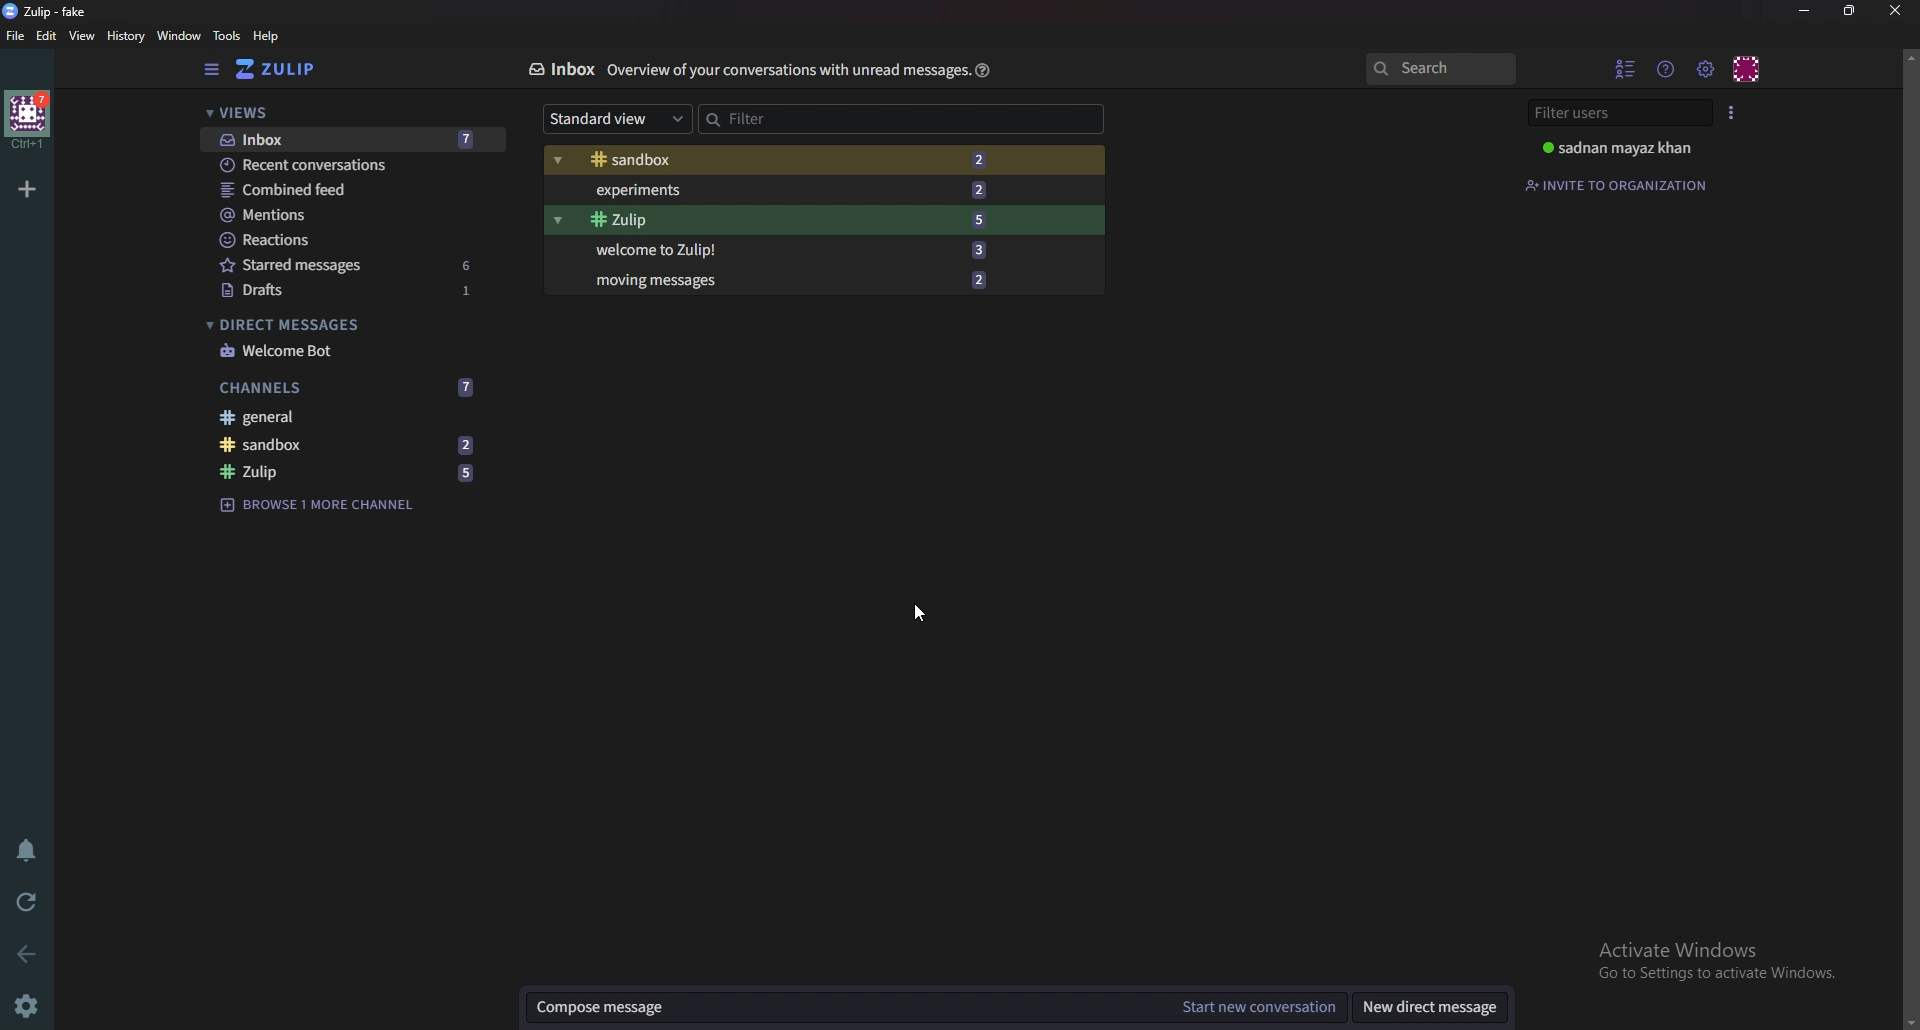 The image size is (1920, 1030). What do you see at coordinates (28, 958) in the screenshot?
I see `Back` at bounding box center [28, 958].